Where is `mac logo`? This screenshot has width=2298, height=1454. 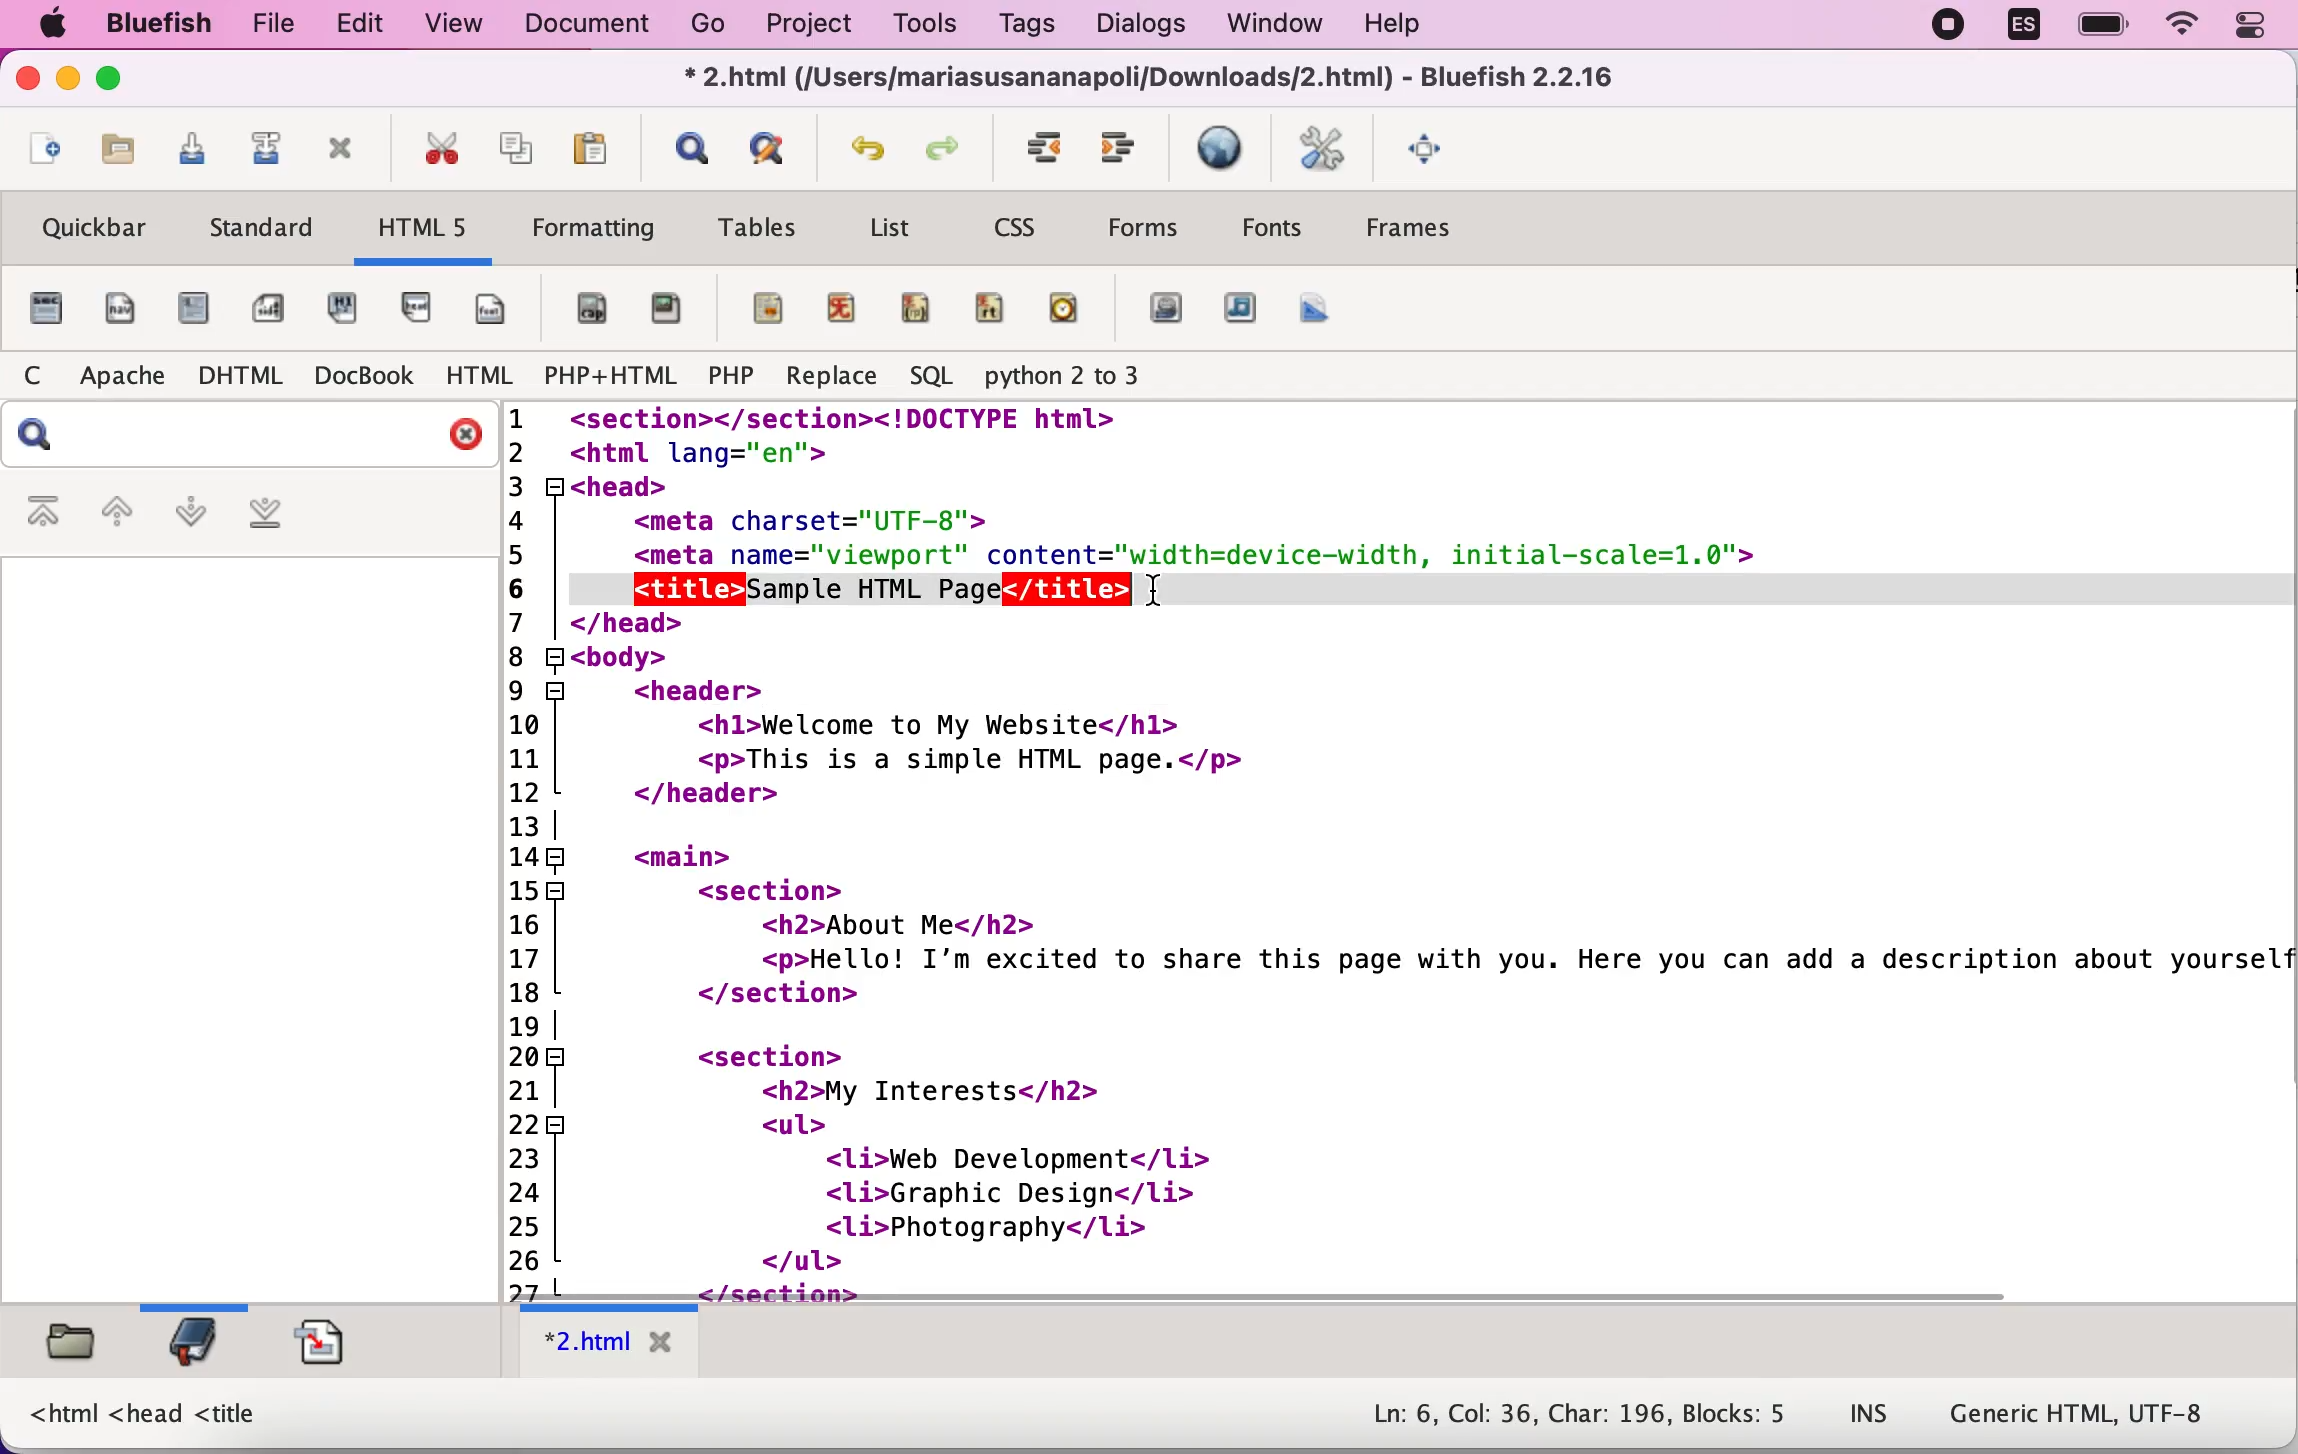 mac logo is located at coordinates (55, 24).